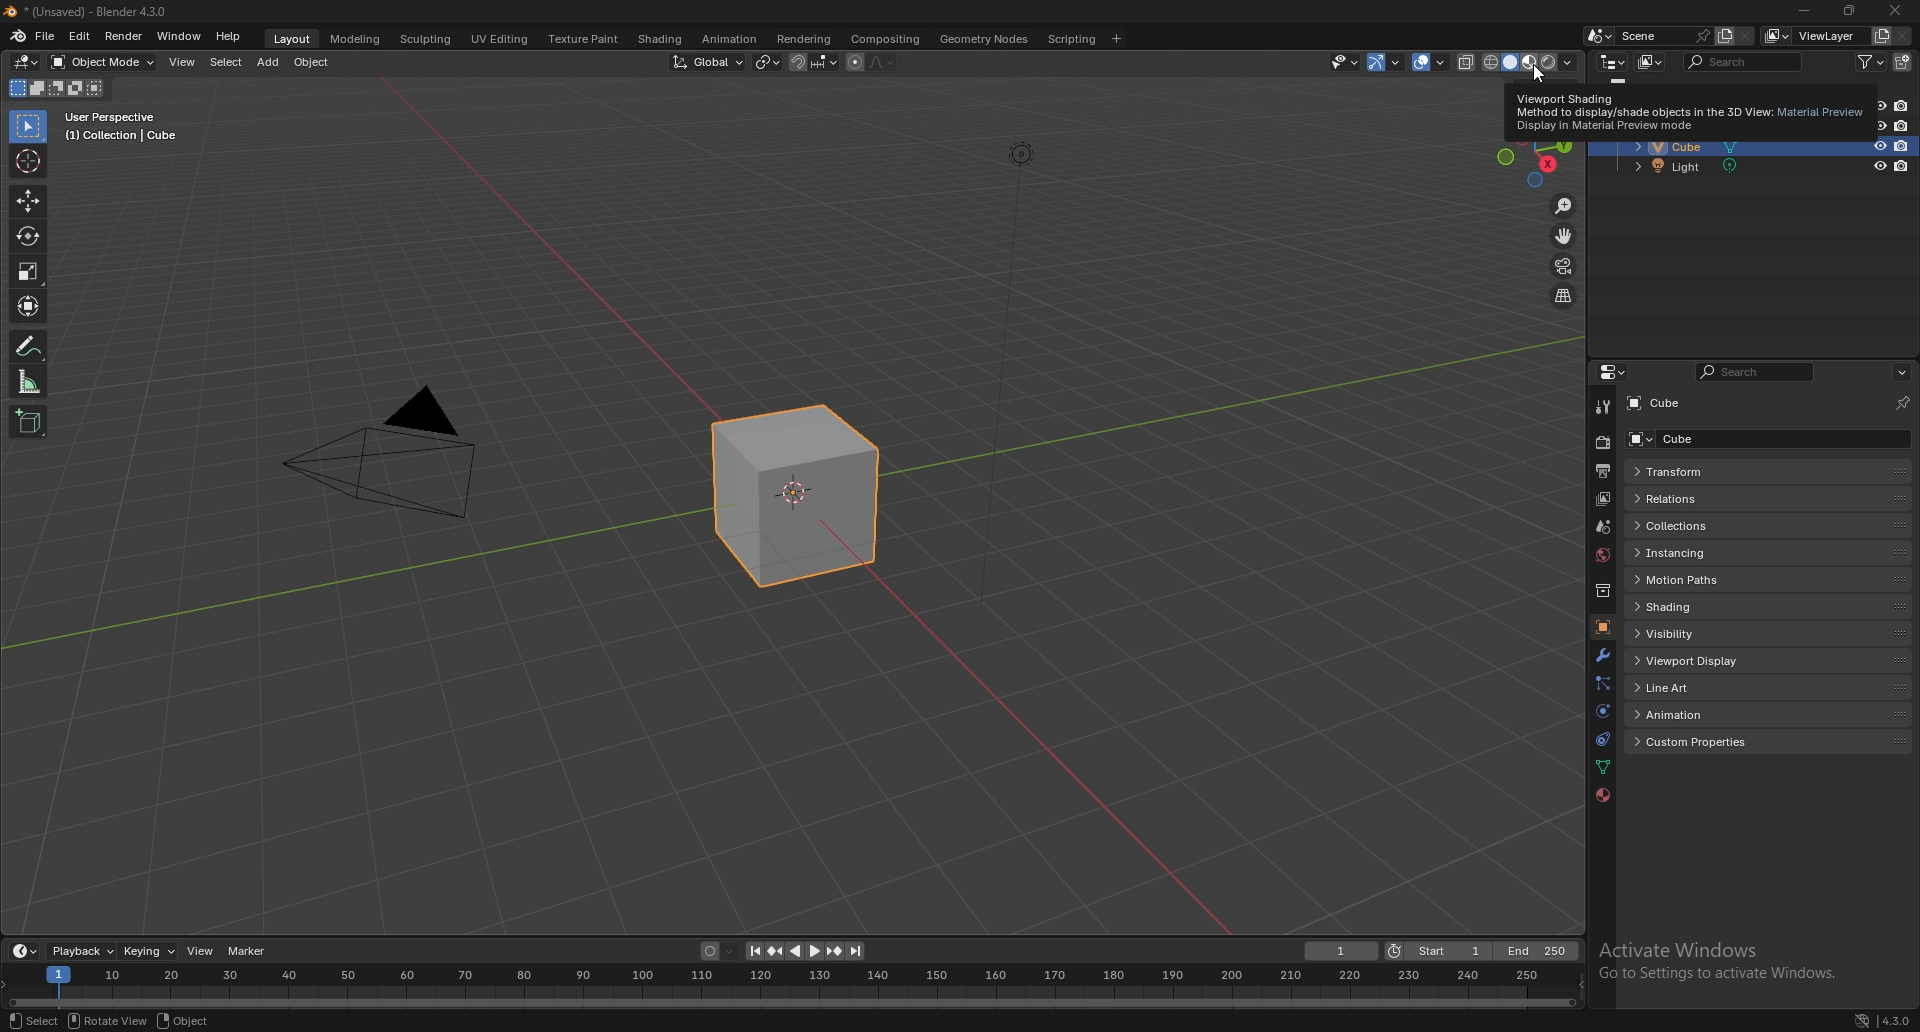  Describe the element at coordinates (27, 421) in the screenshot. I see `add cube` at that location.